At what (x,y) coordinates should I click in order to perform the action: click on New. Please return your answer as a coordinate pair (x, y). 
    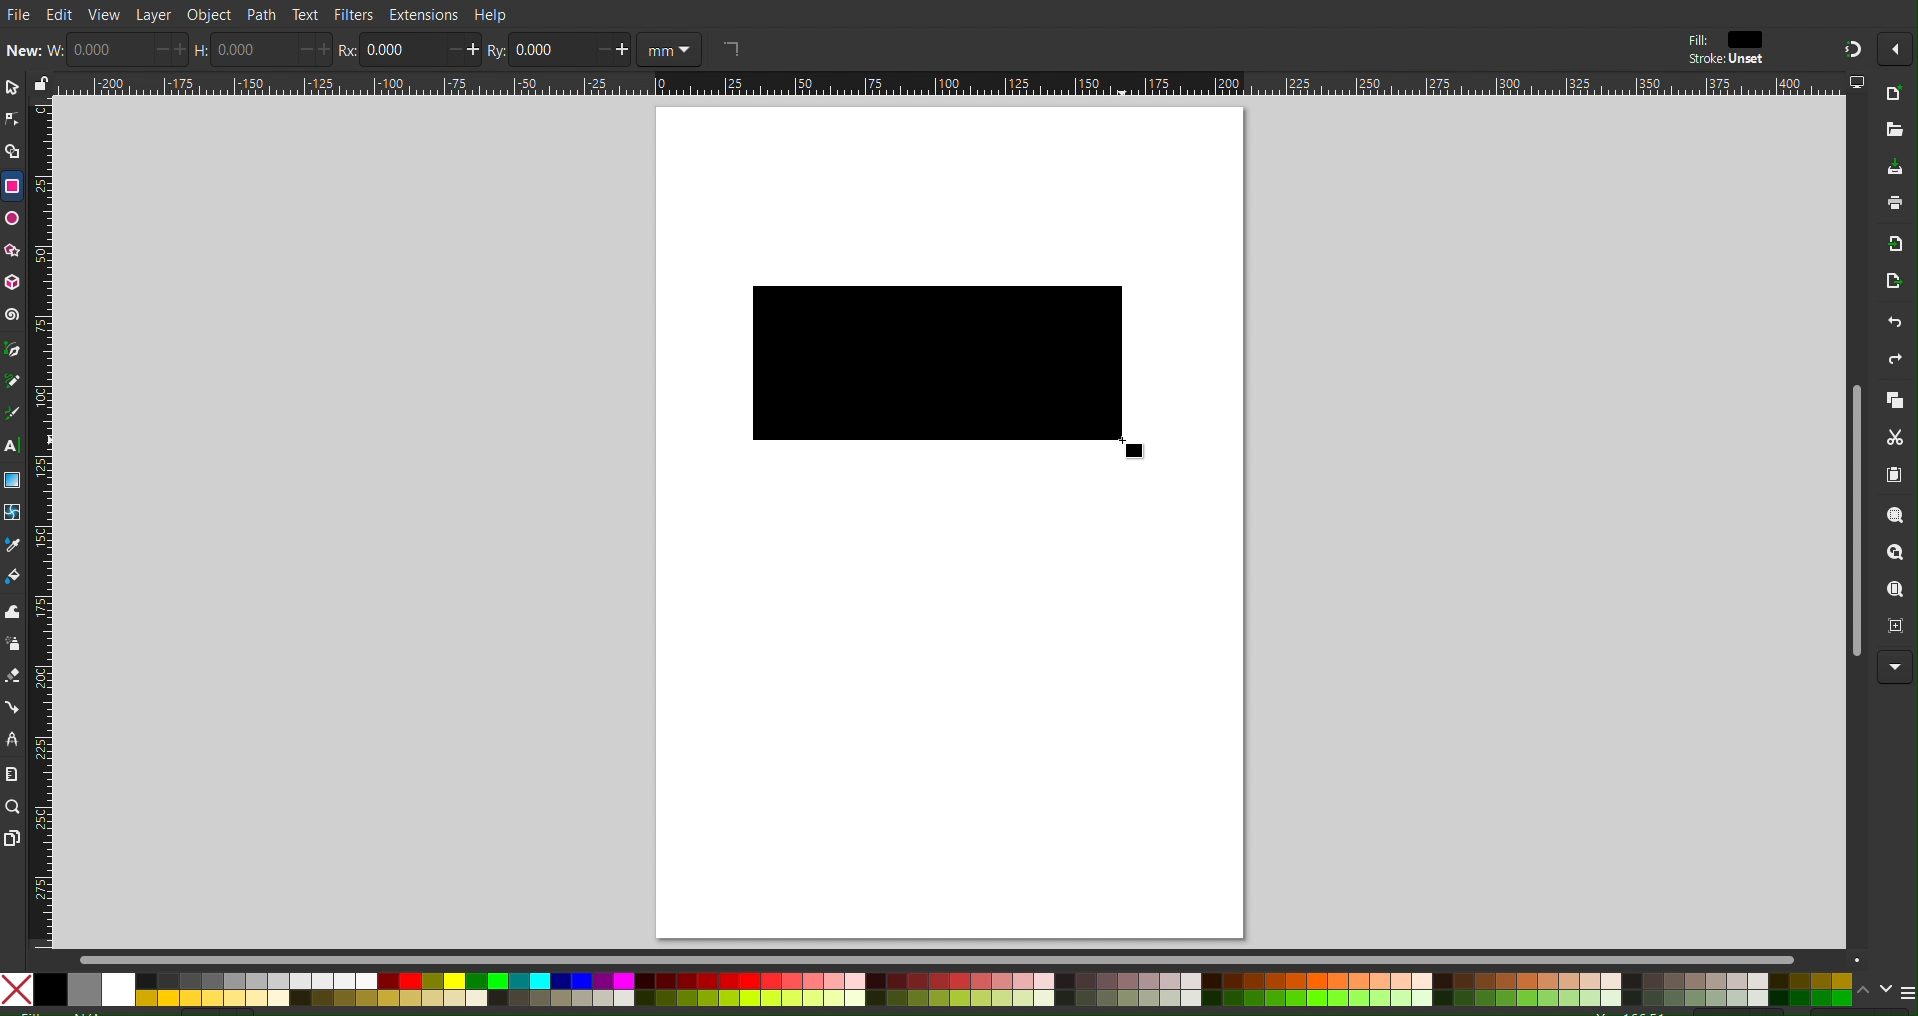
    Looking at the image, I should click on (1894, 95).